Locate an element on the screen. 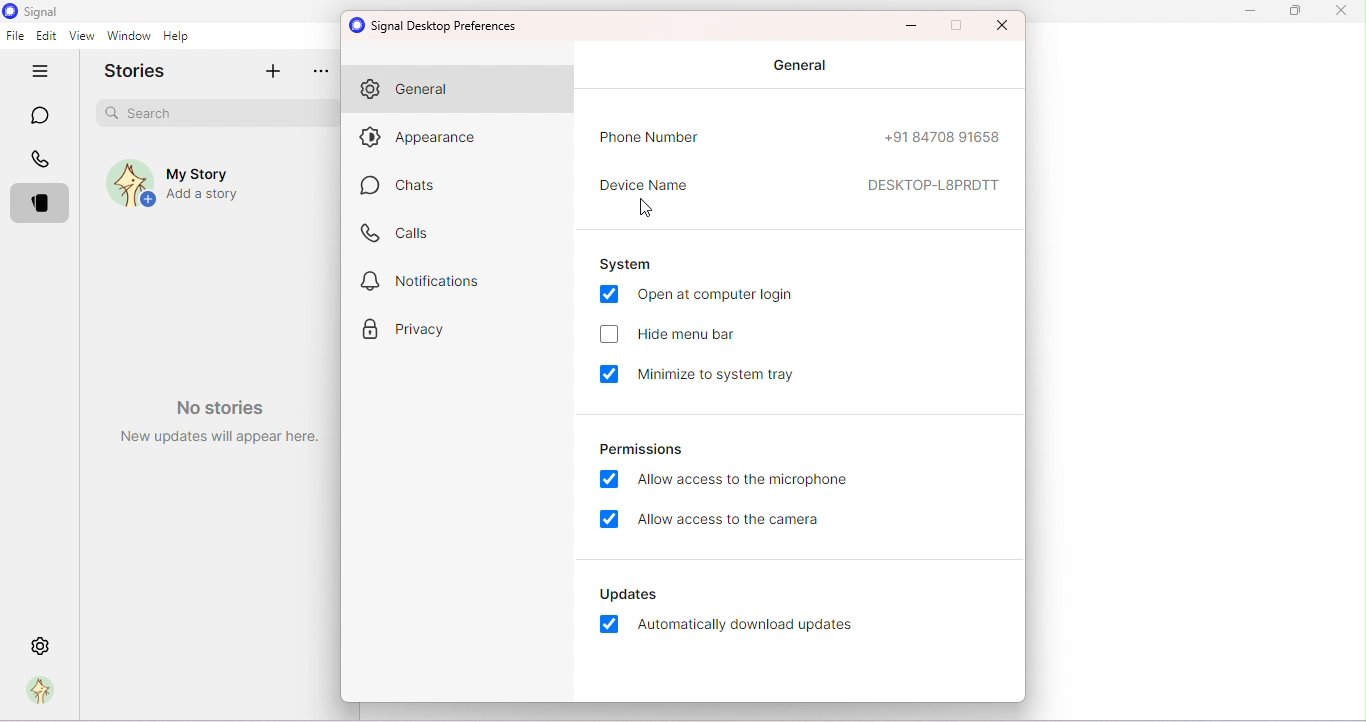  Minimize is located at coordinates (914, 26).